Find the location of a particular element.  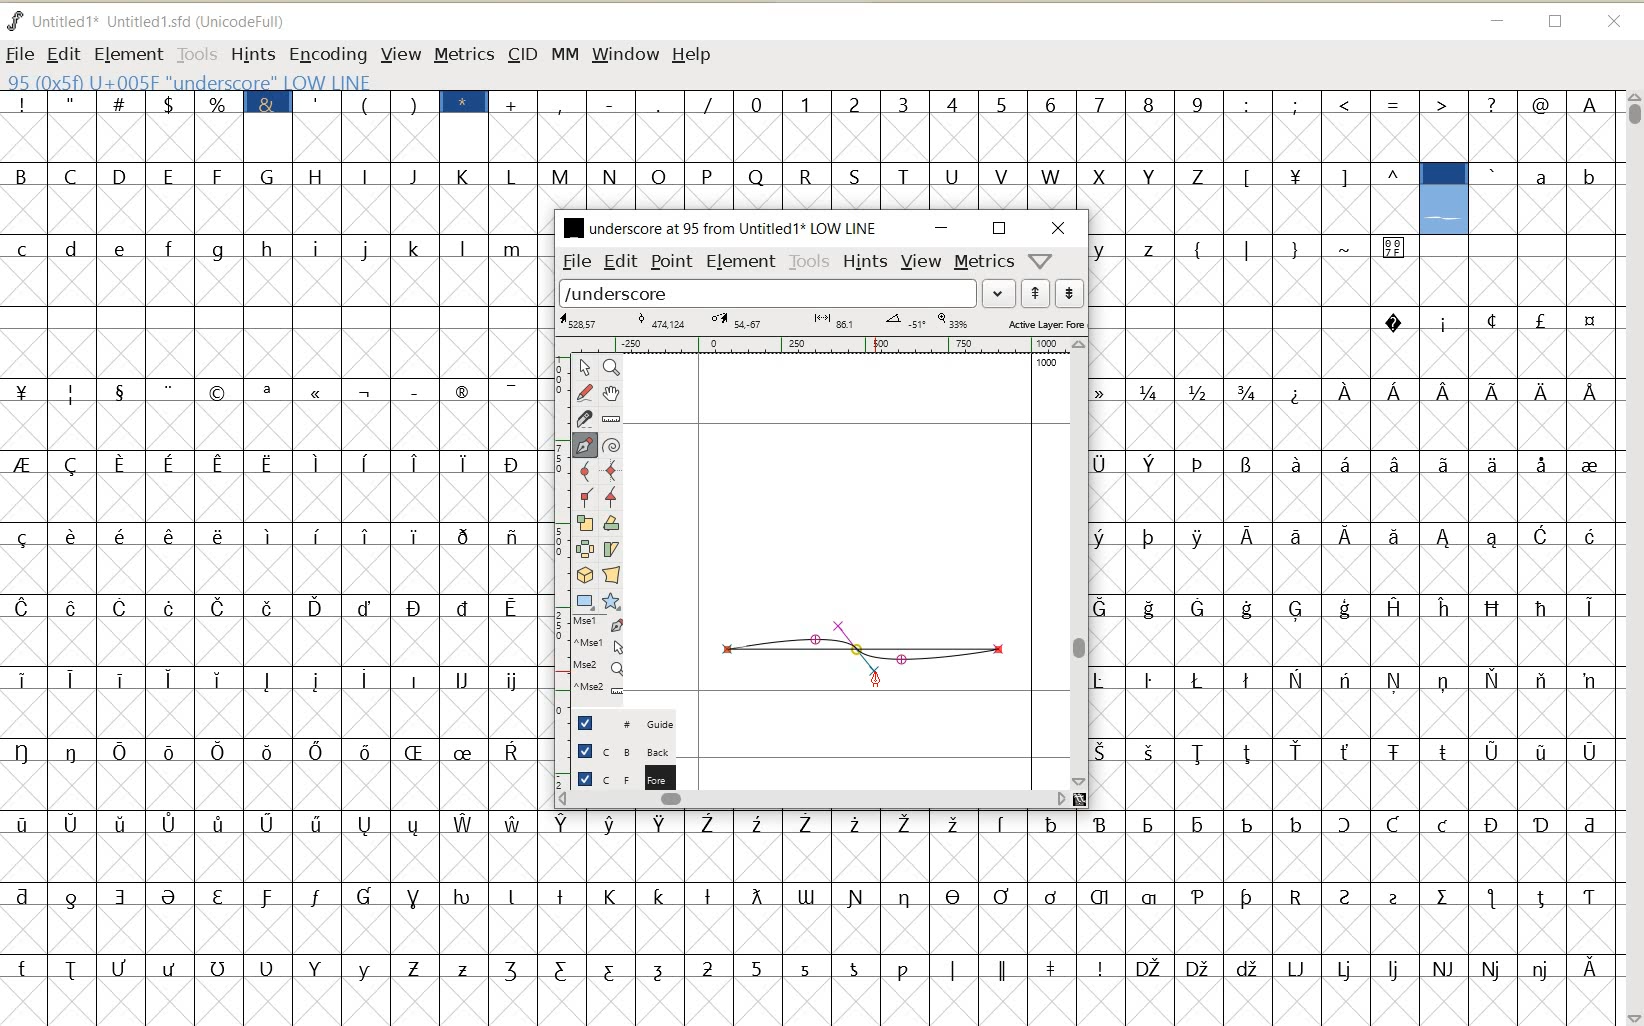

GUIDE is located at coordinates (621, 721).